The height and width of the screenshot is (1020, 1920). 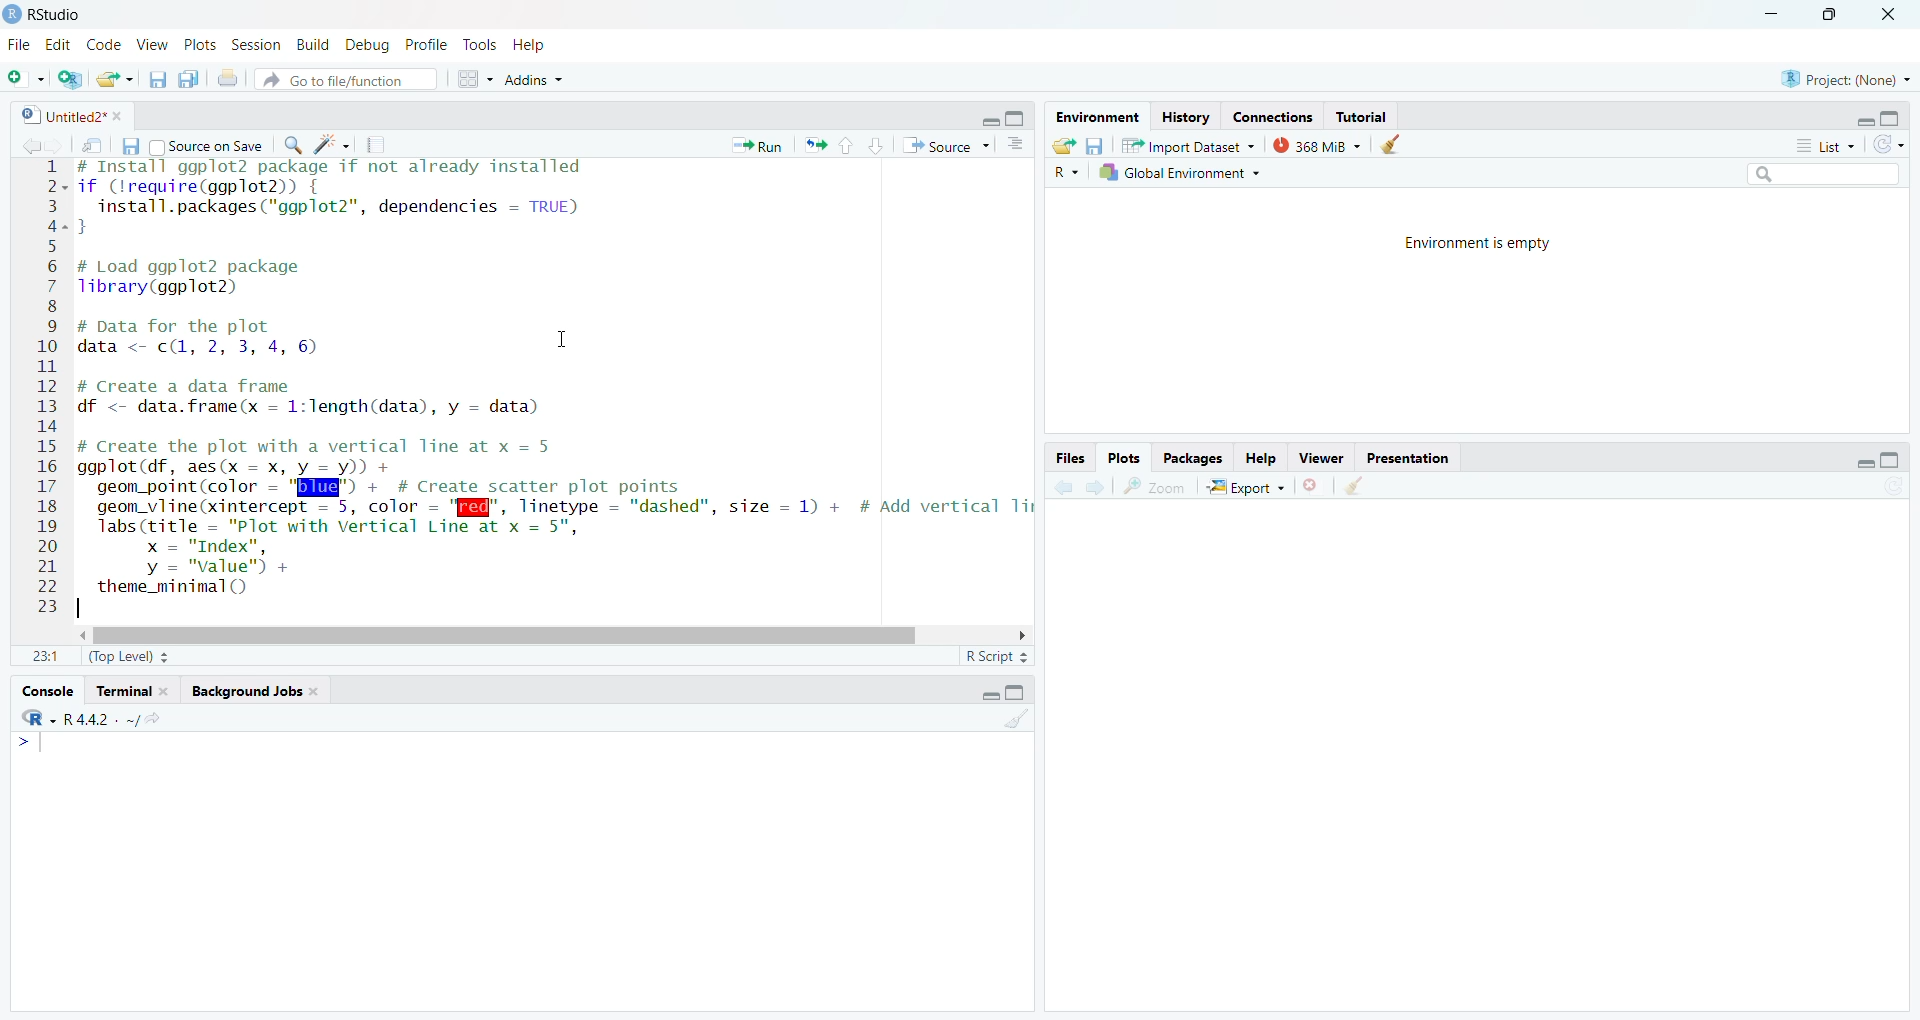 What do you see at coordinates (478, 44) in the screenshot?
I see `e Tools` at bounding box center [478, 44].